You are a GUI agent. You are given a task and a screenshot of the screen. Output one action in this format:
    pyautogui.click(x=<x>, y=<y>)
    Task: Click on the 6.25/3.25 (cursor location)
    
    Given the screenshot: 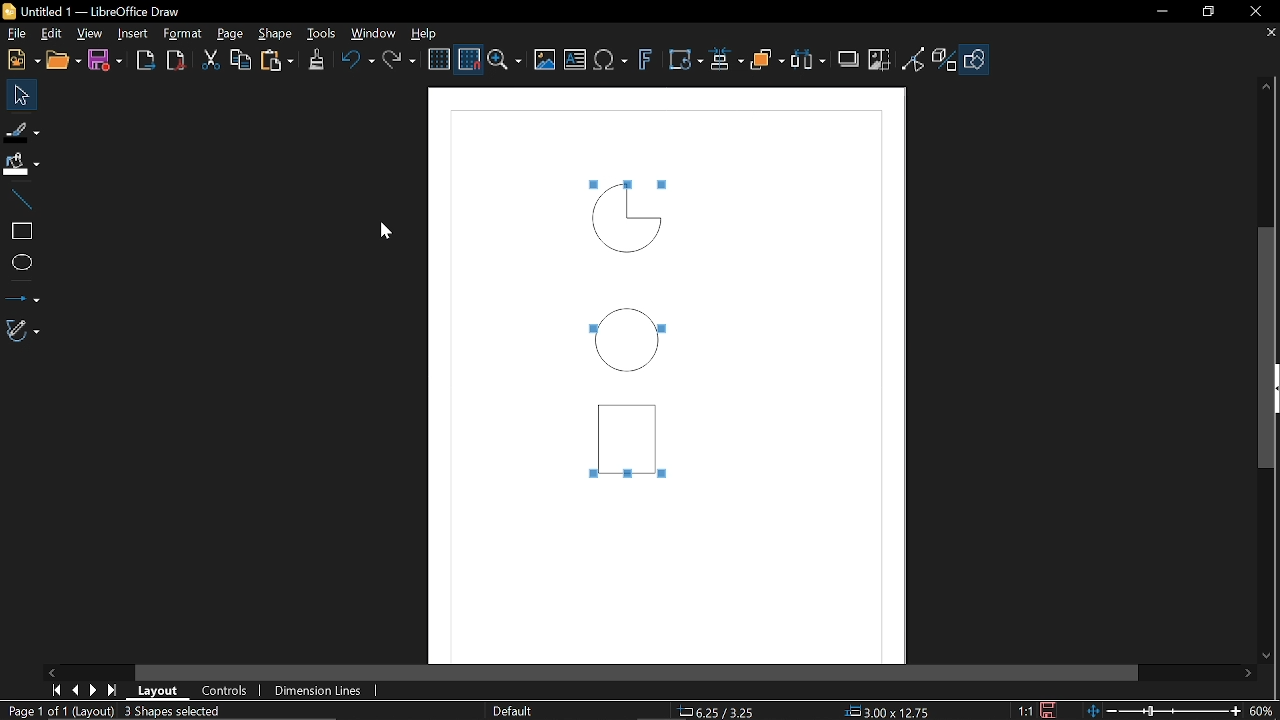 What is the action you would take?
    pyautogui.click(x=721, y=709)
    